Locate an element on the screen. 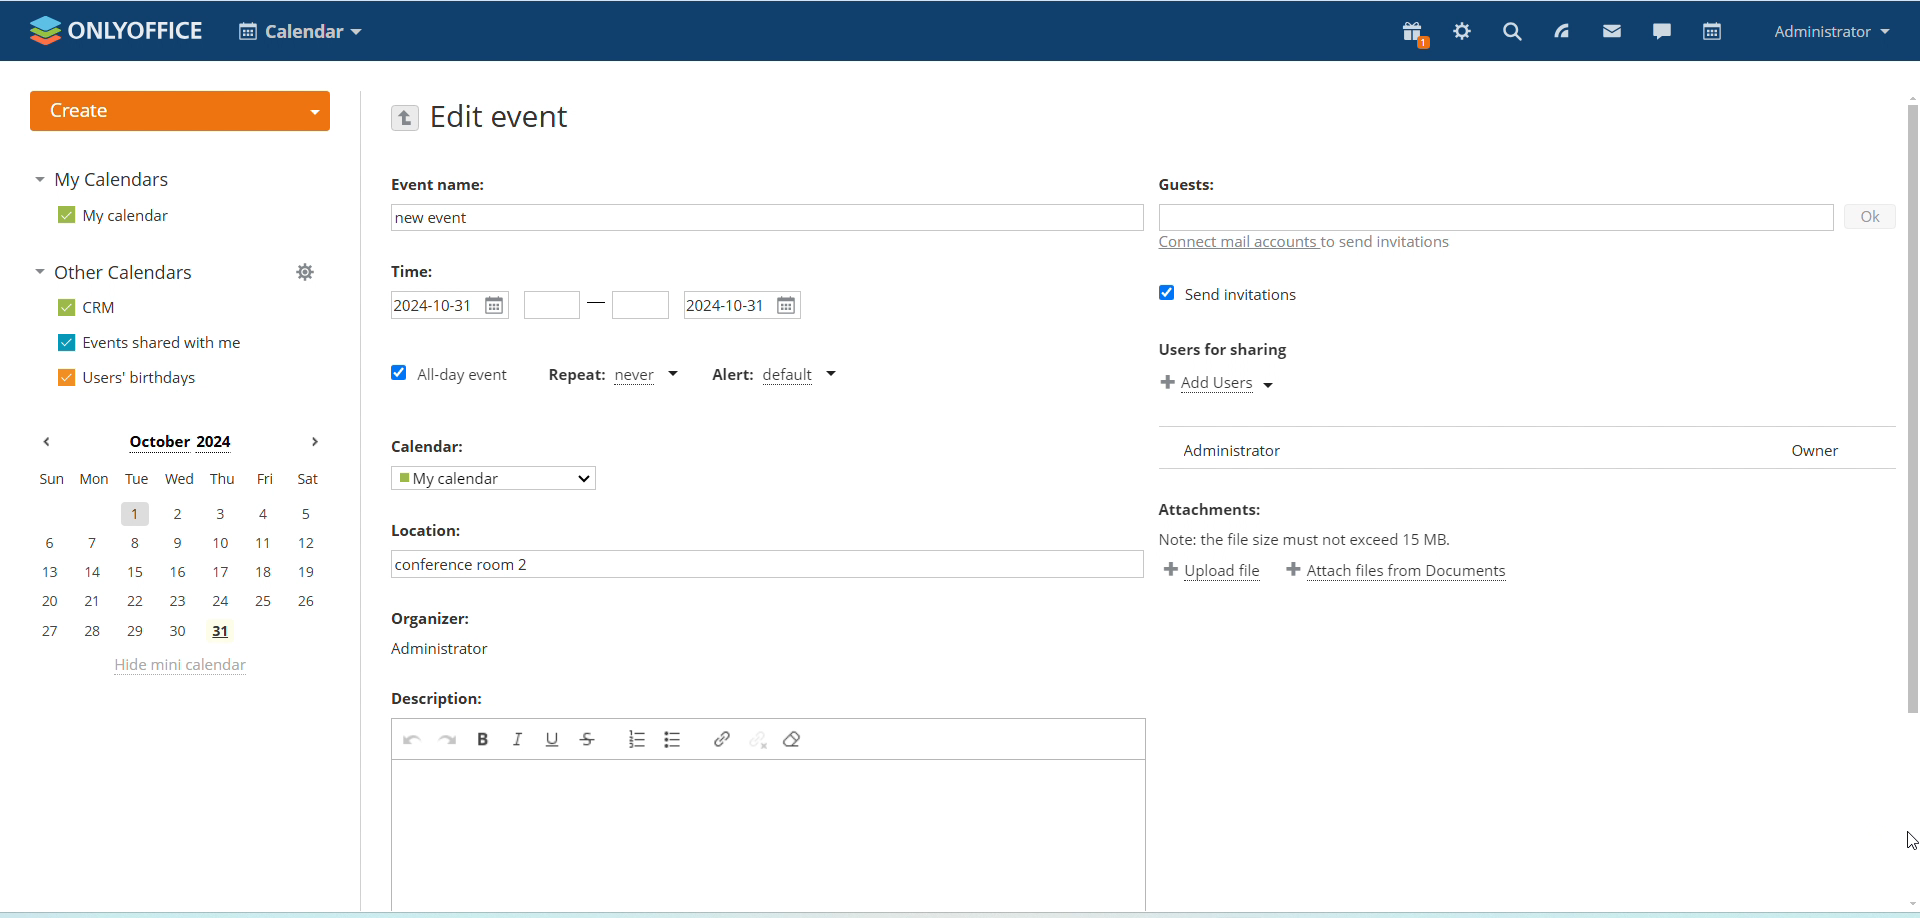 This screenshot has height=918, width=1920. user list is located at coordinates (1526, 449).